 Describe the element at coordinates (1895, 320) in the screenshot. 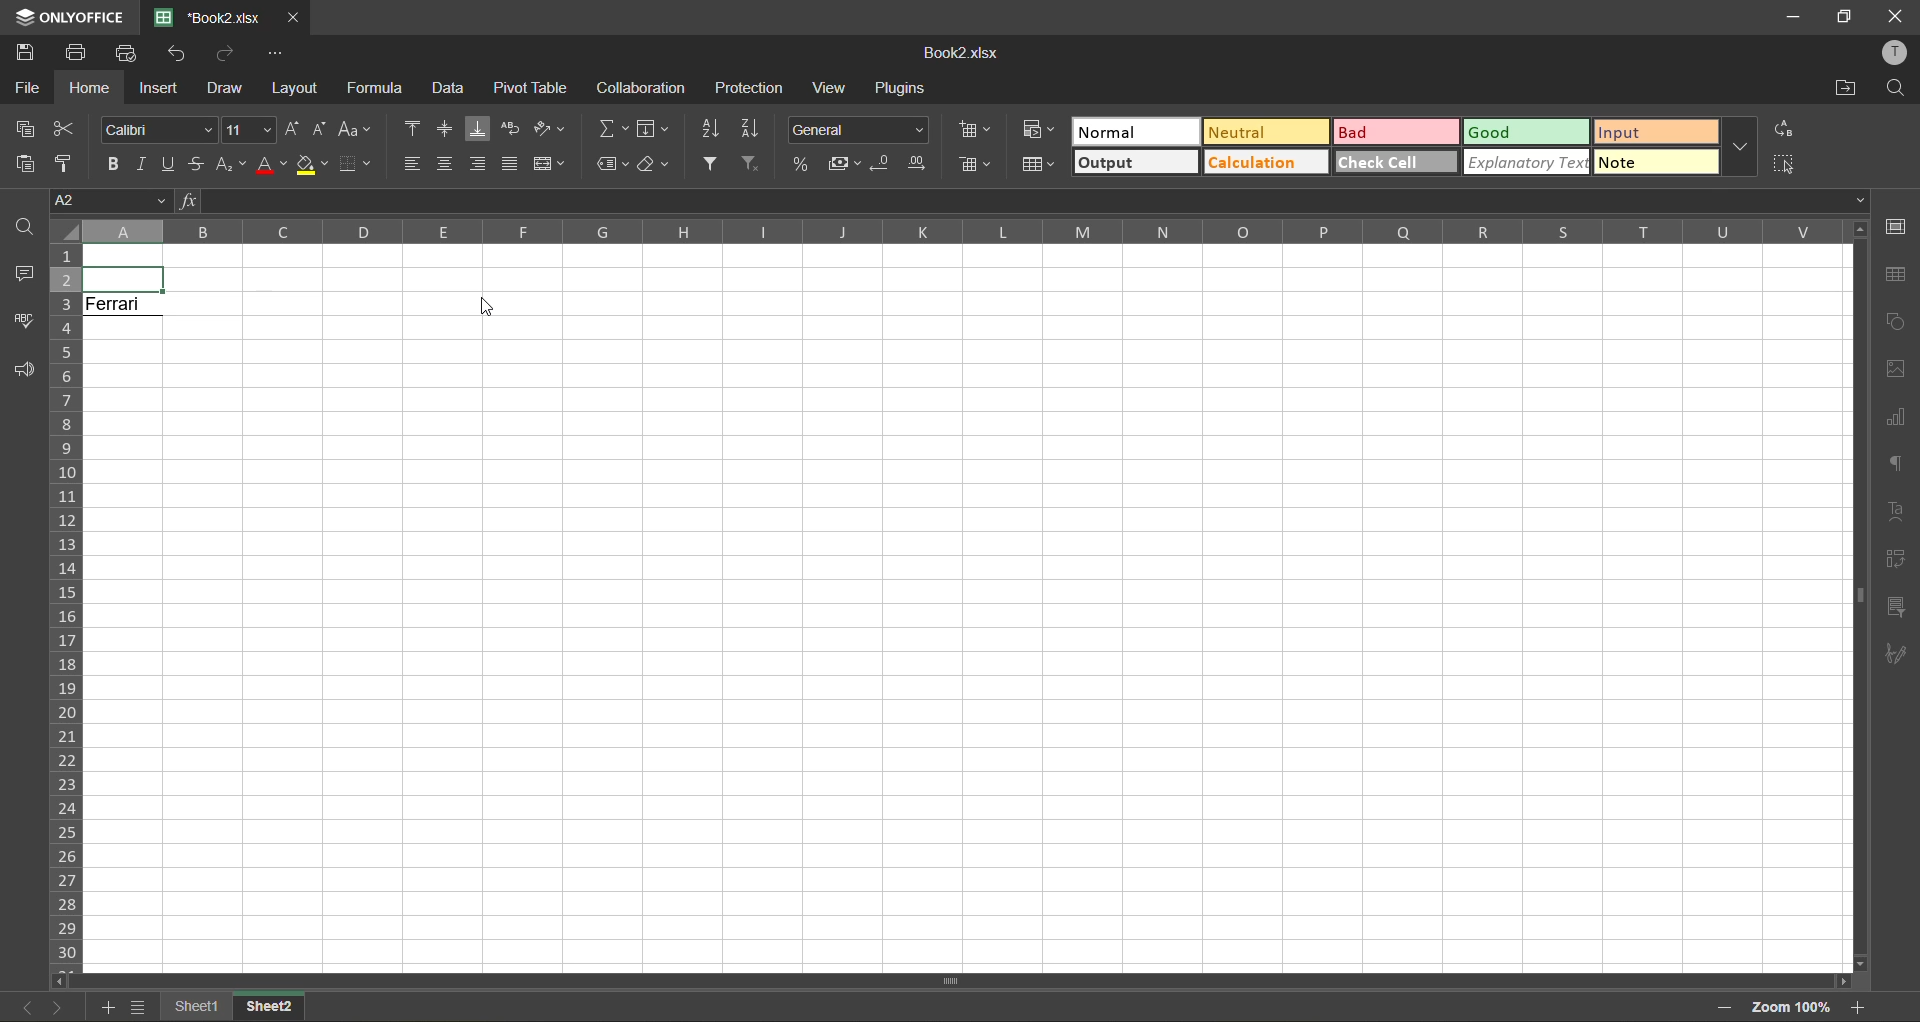

I see `shapes` at that location.